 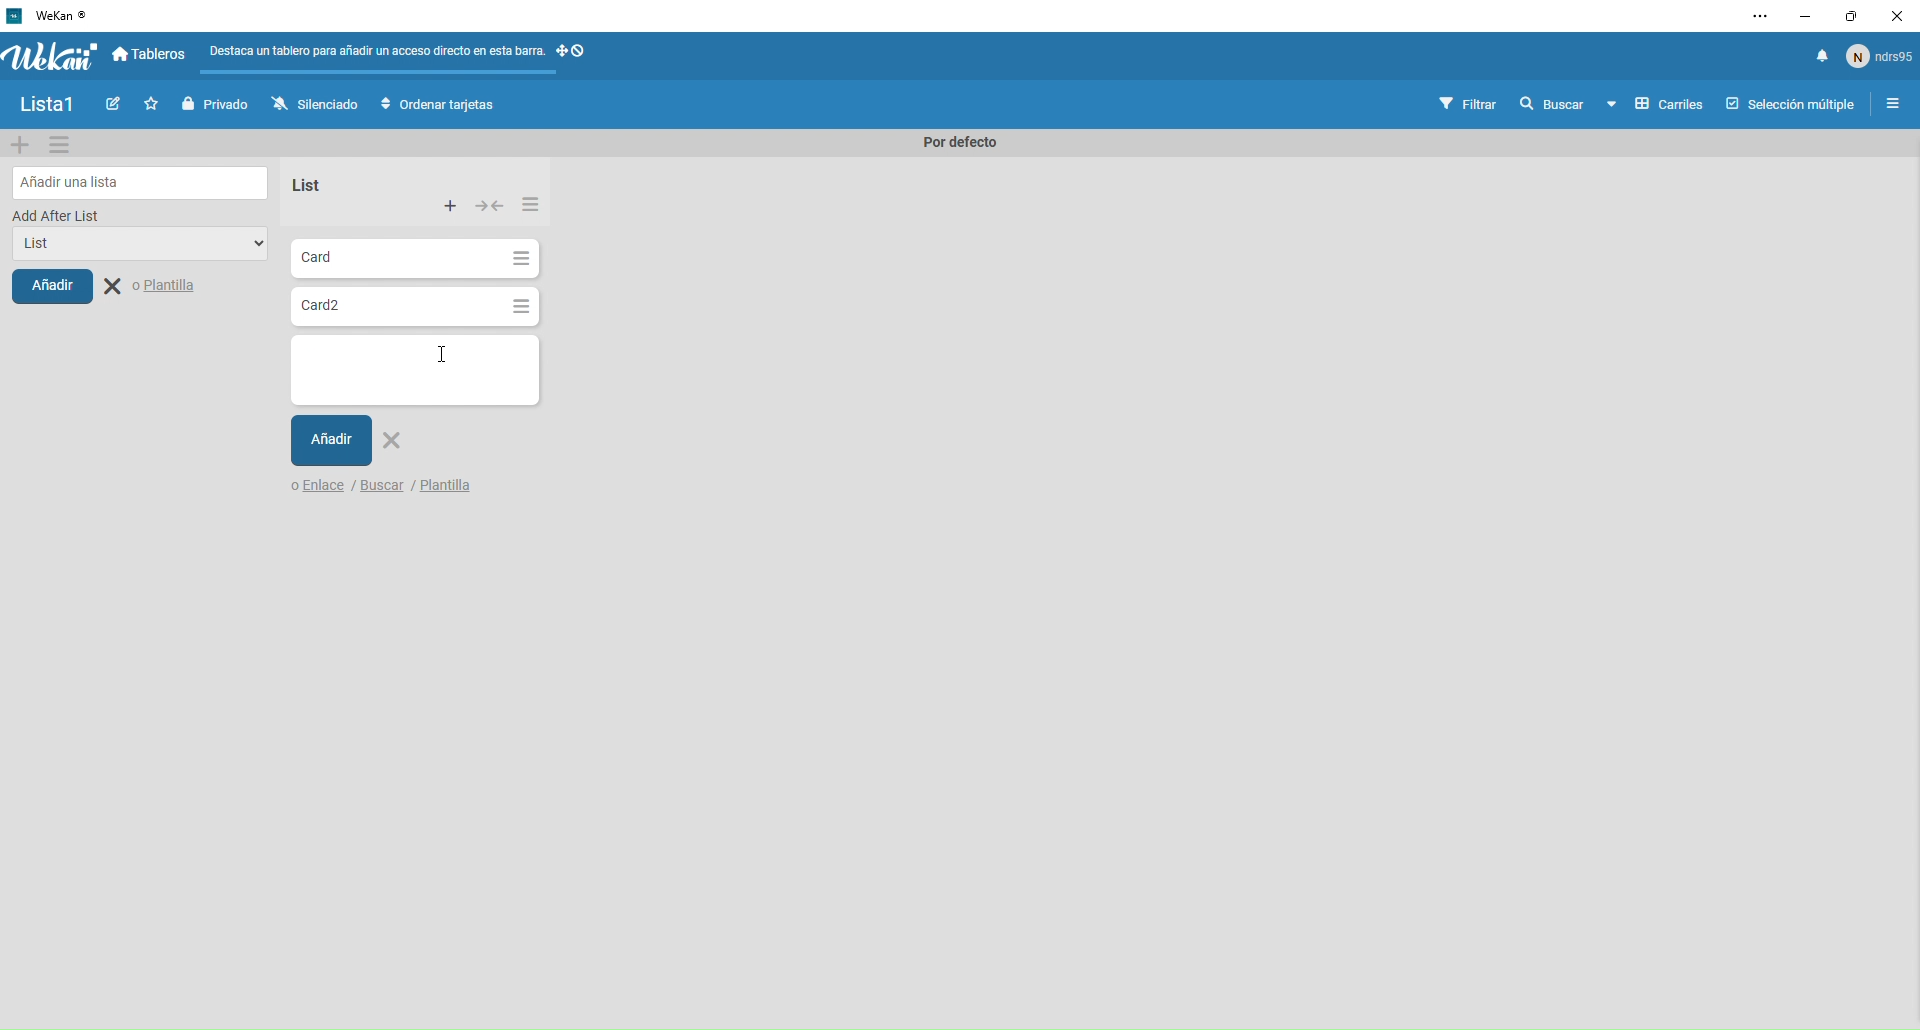 I want to click on close, so click(x=1894, y=18).